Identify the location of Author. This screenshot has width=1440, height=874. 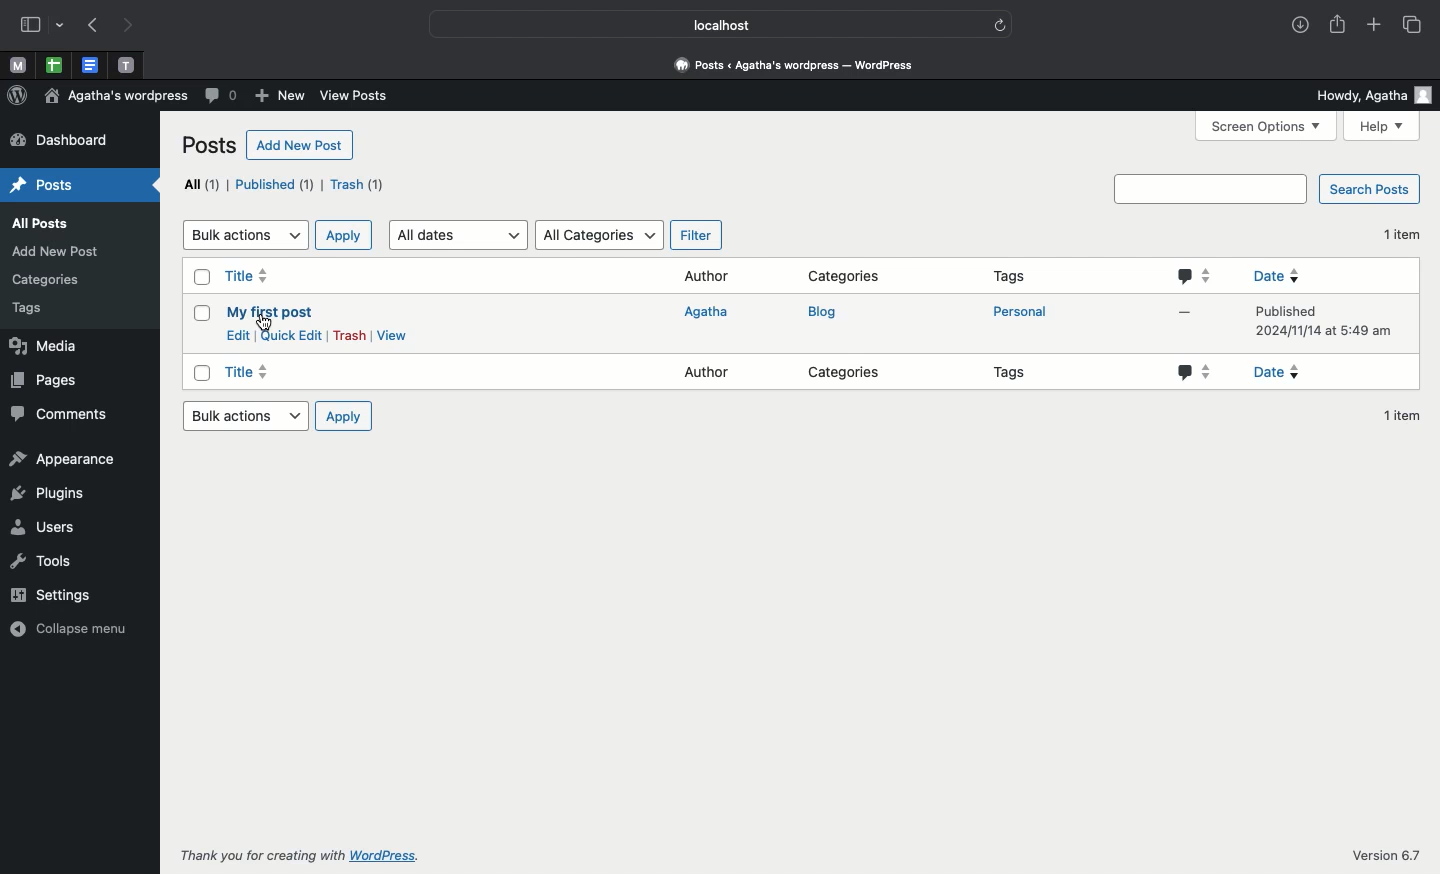
(707, 278).